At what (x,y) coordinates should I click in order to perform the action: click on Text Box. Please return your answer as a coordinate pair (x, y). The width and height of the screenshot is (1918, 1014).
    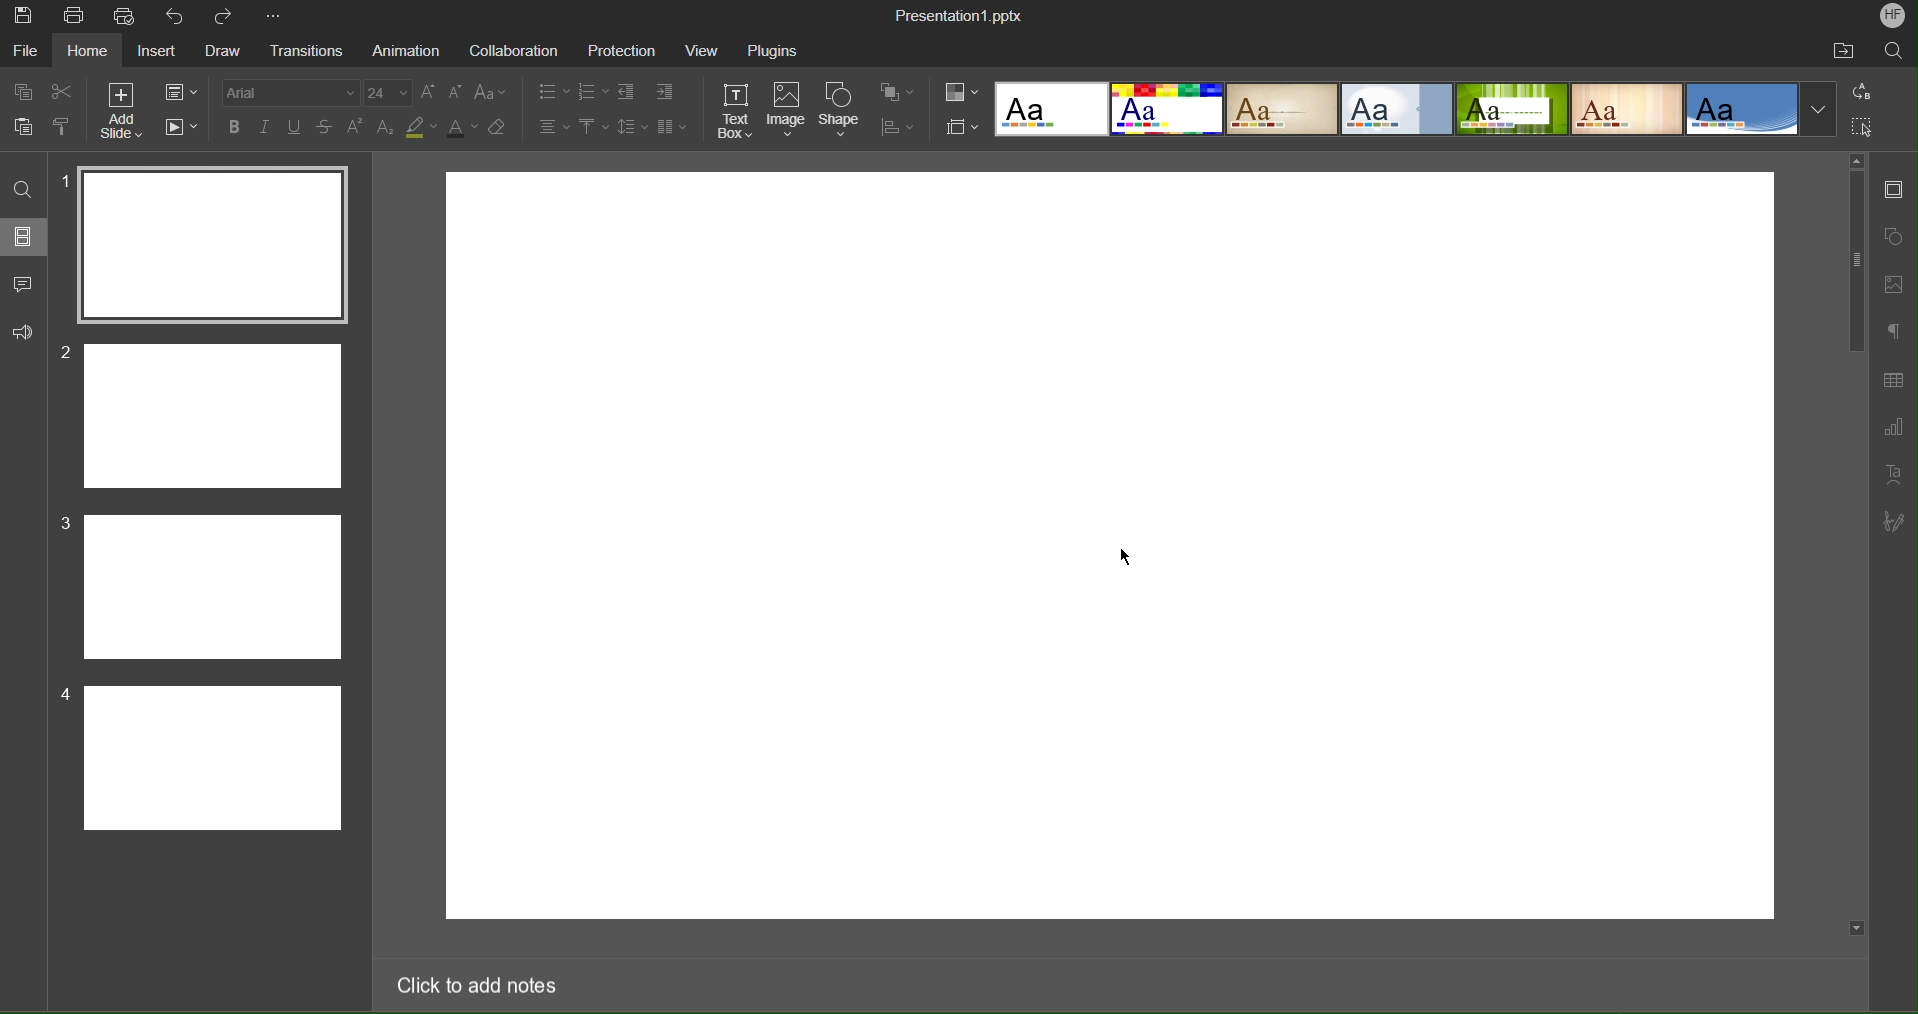
    Looking at the image, I should click on (737, 112).